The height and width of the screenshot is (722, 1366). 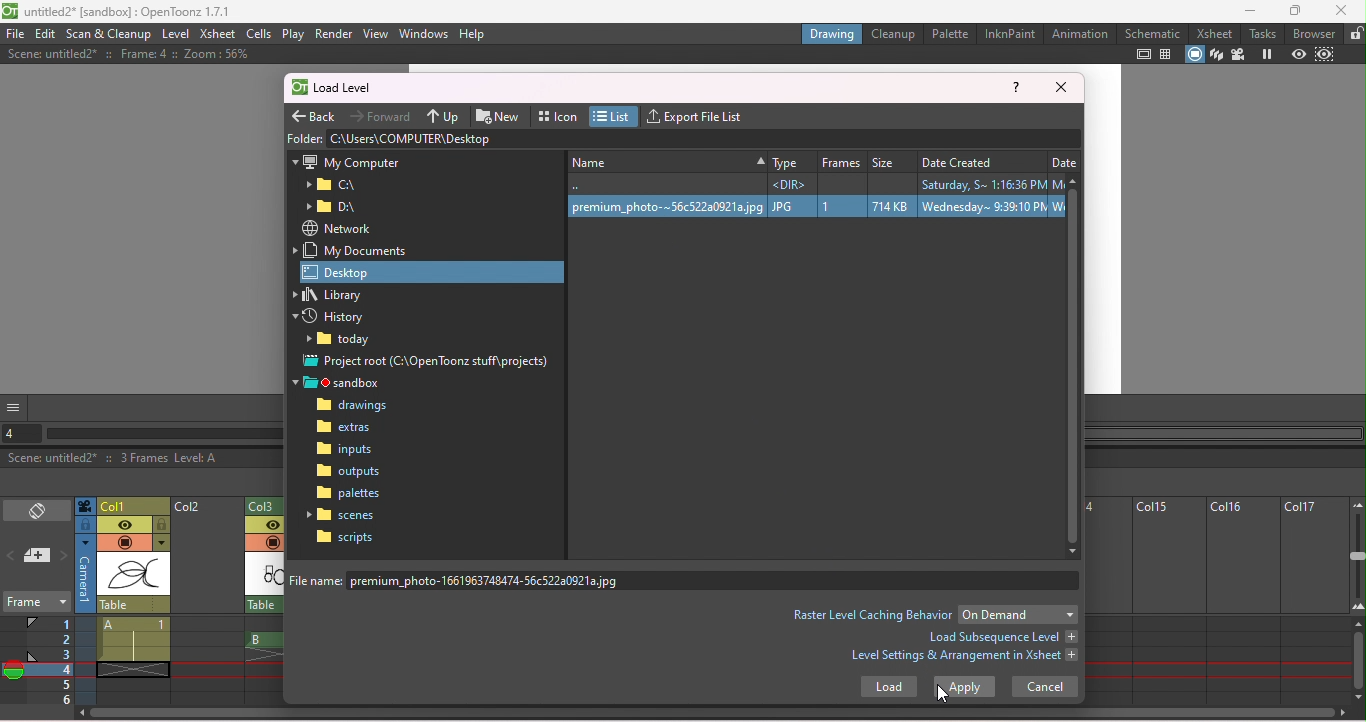 What do you see at coordinates (337, 207) in the screenshot?
I see `Folder` at bounding box center [337, 207].